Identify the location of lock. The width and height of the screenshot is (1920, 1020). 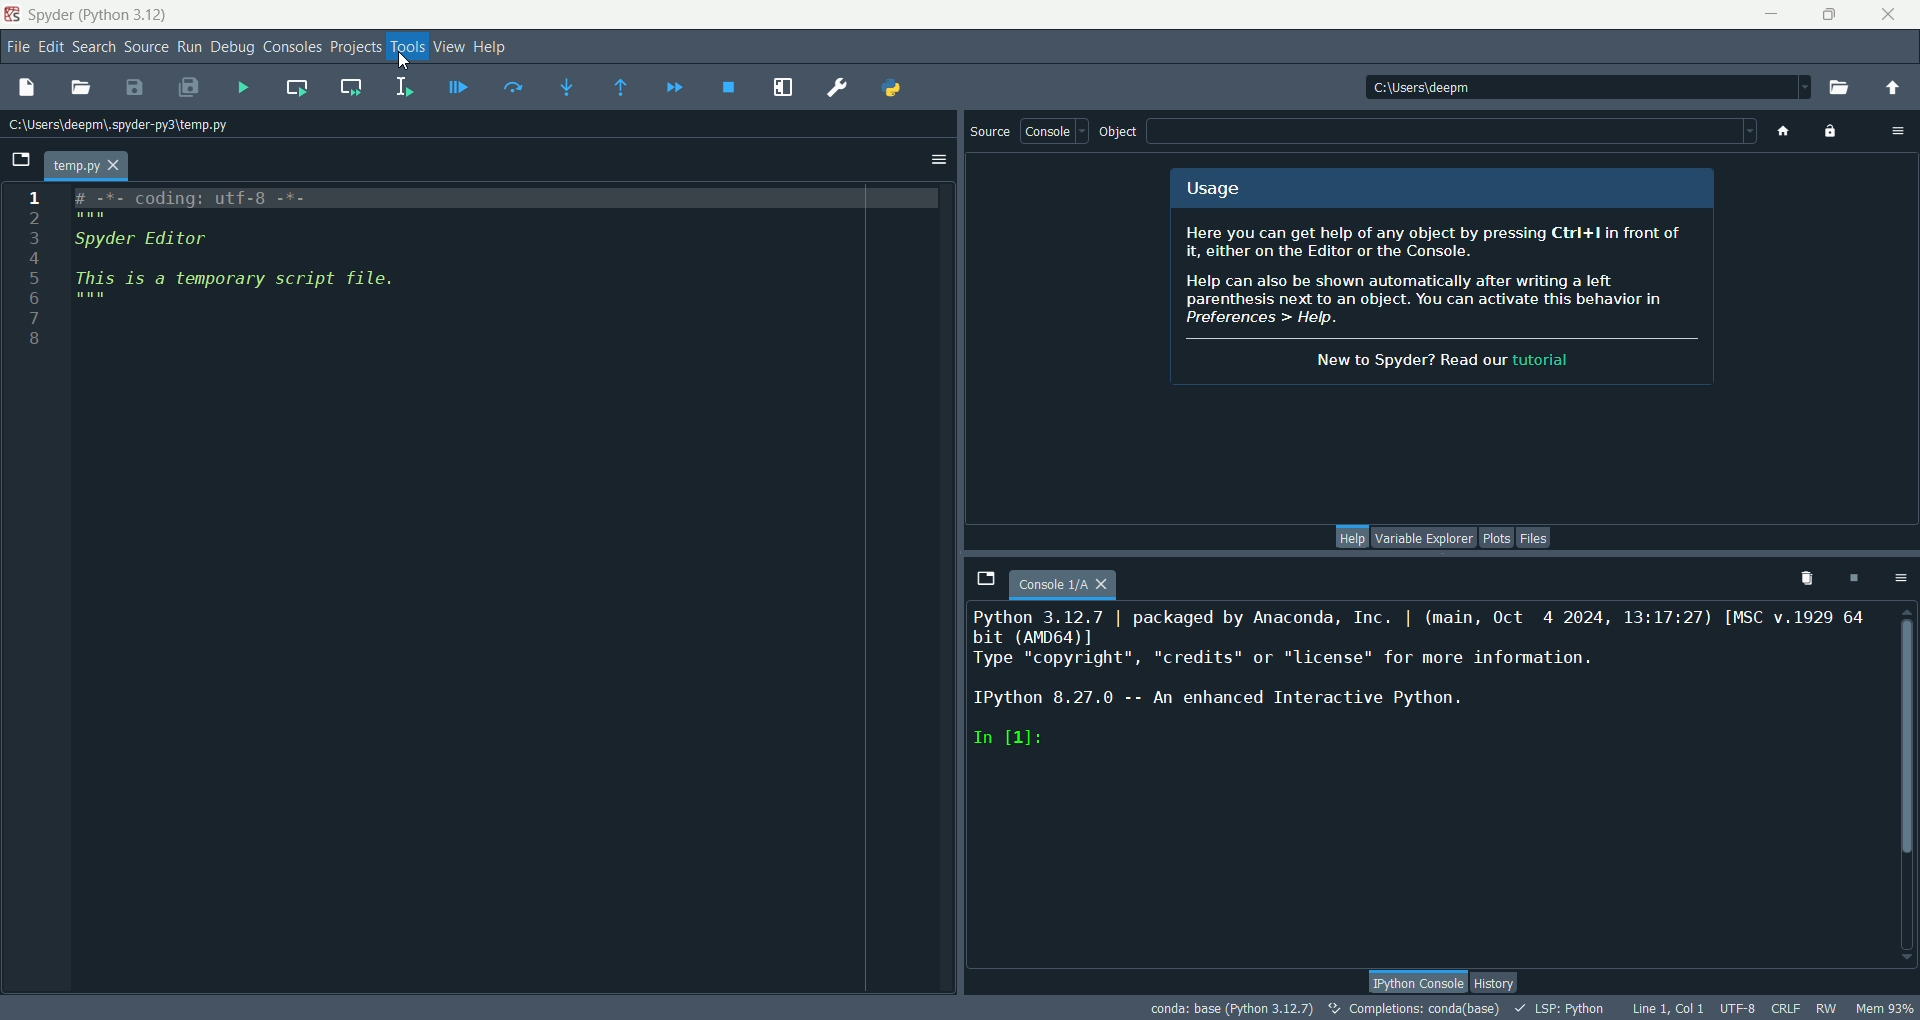
(1831, 129).